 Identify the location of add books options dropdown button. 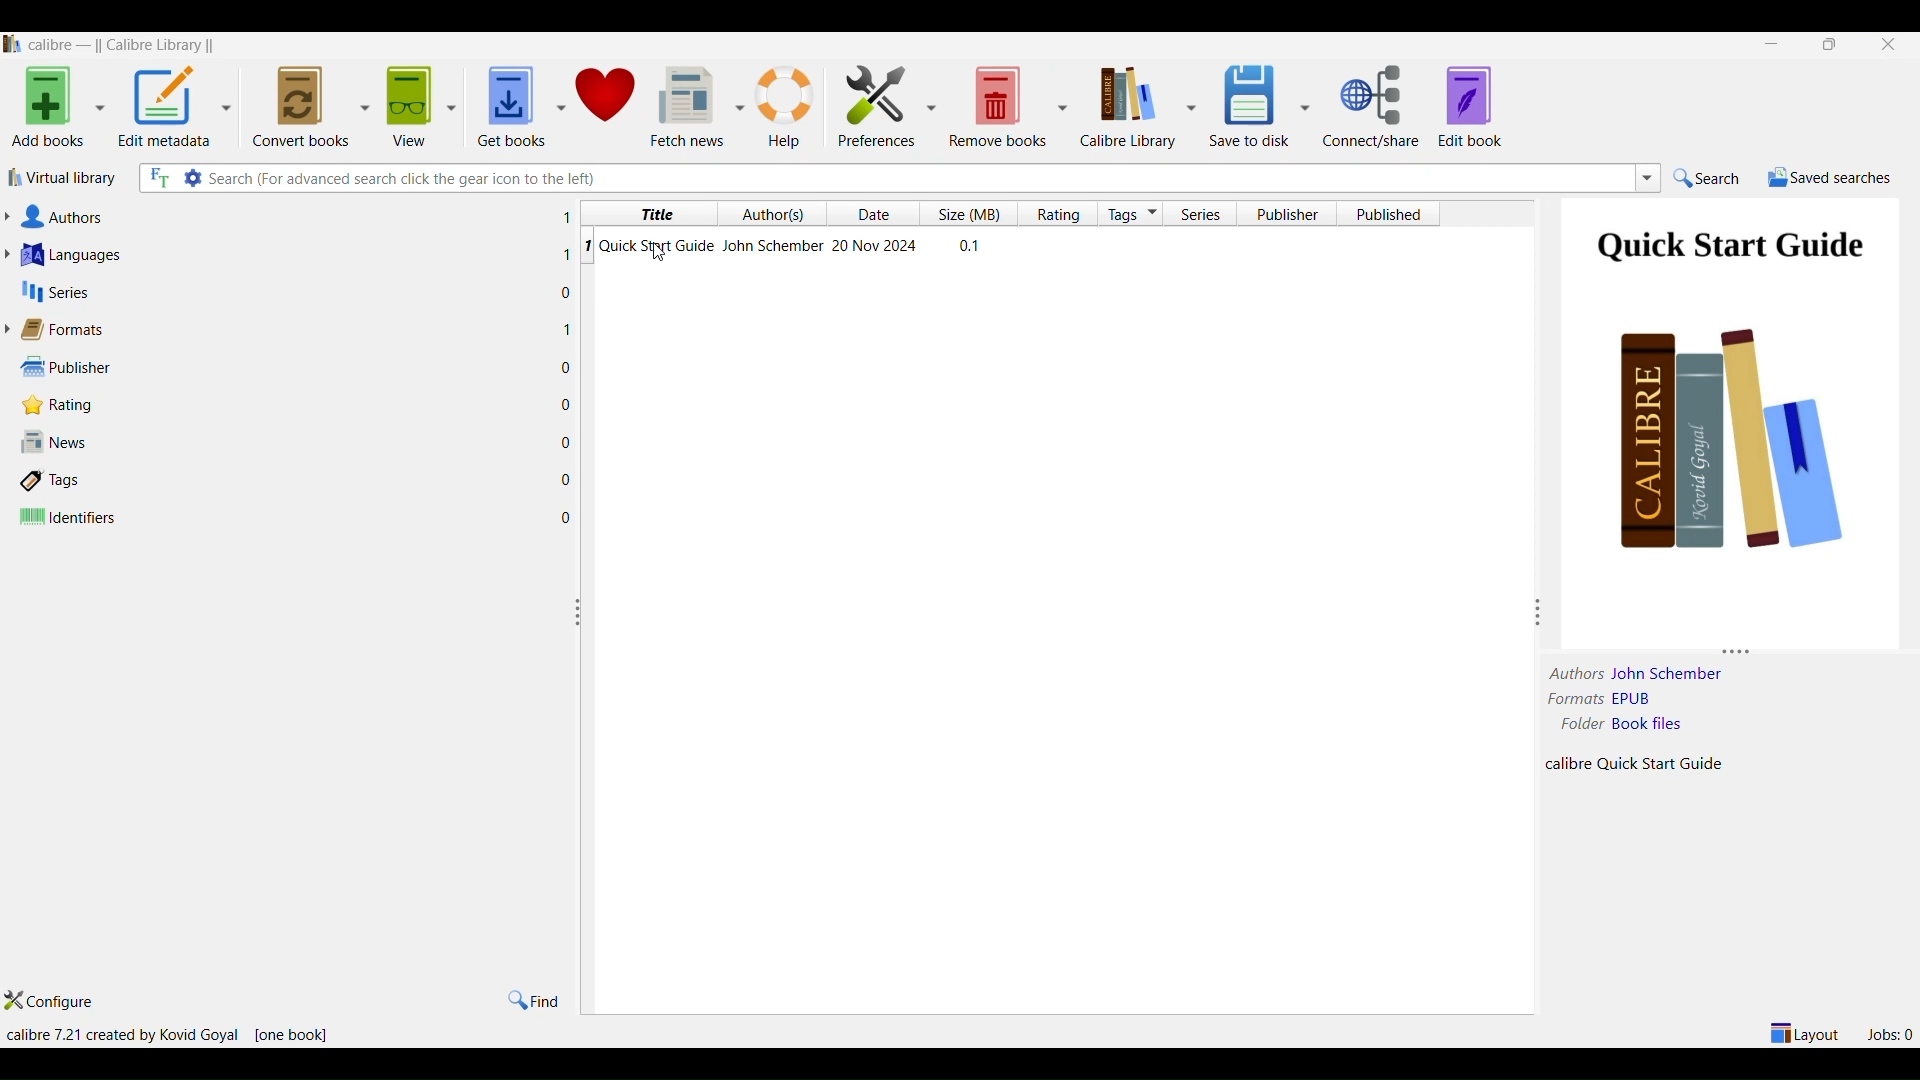
(99, 109).